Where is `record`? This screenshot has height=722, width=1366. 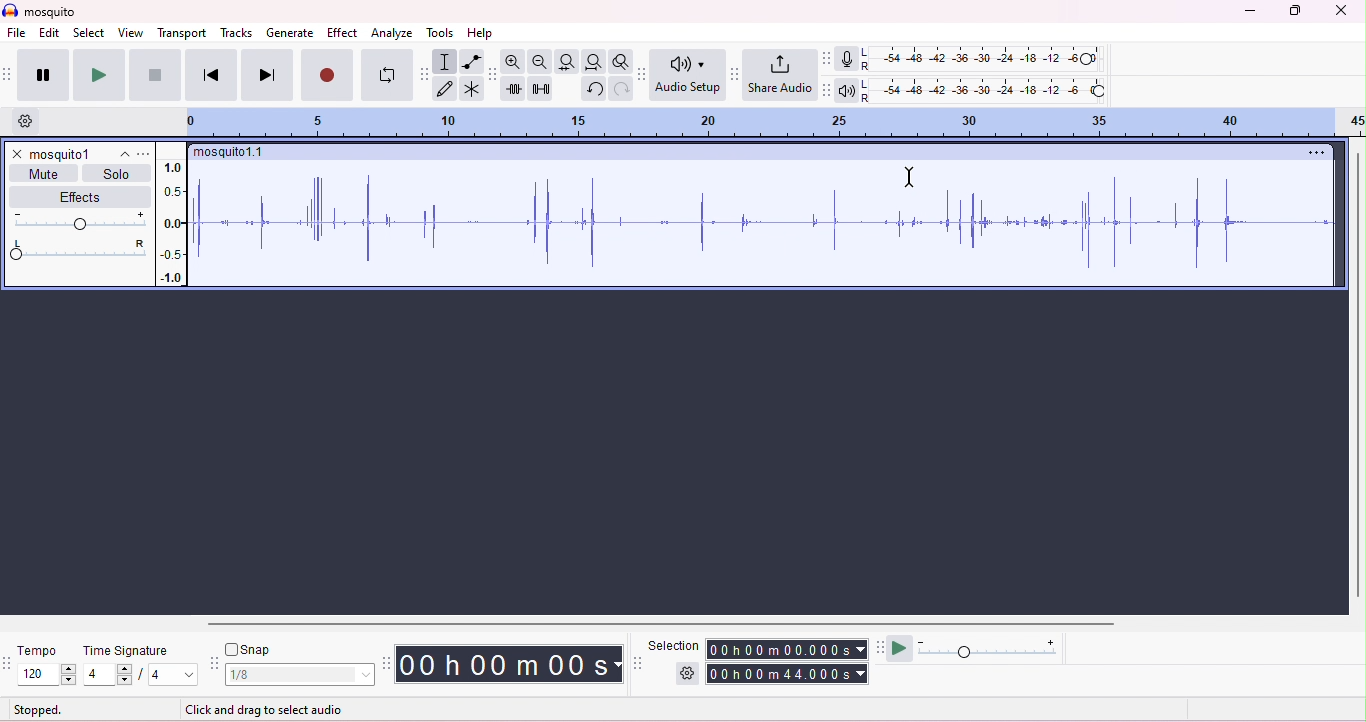
record is located at coordinates (327, 74).